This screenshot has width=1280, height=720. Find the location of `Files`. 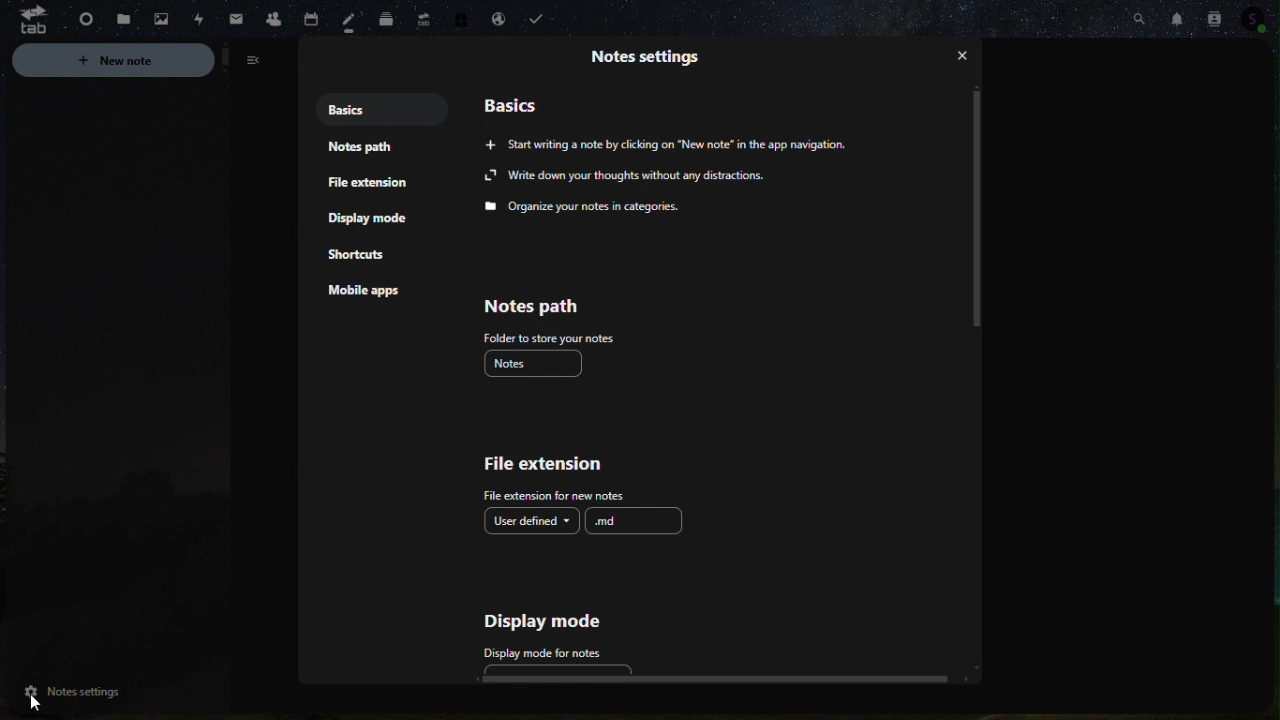

Files is located at coordinates (124, 15).